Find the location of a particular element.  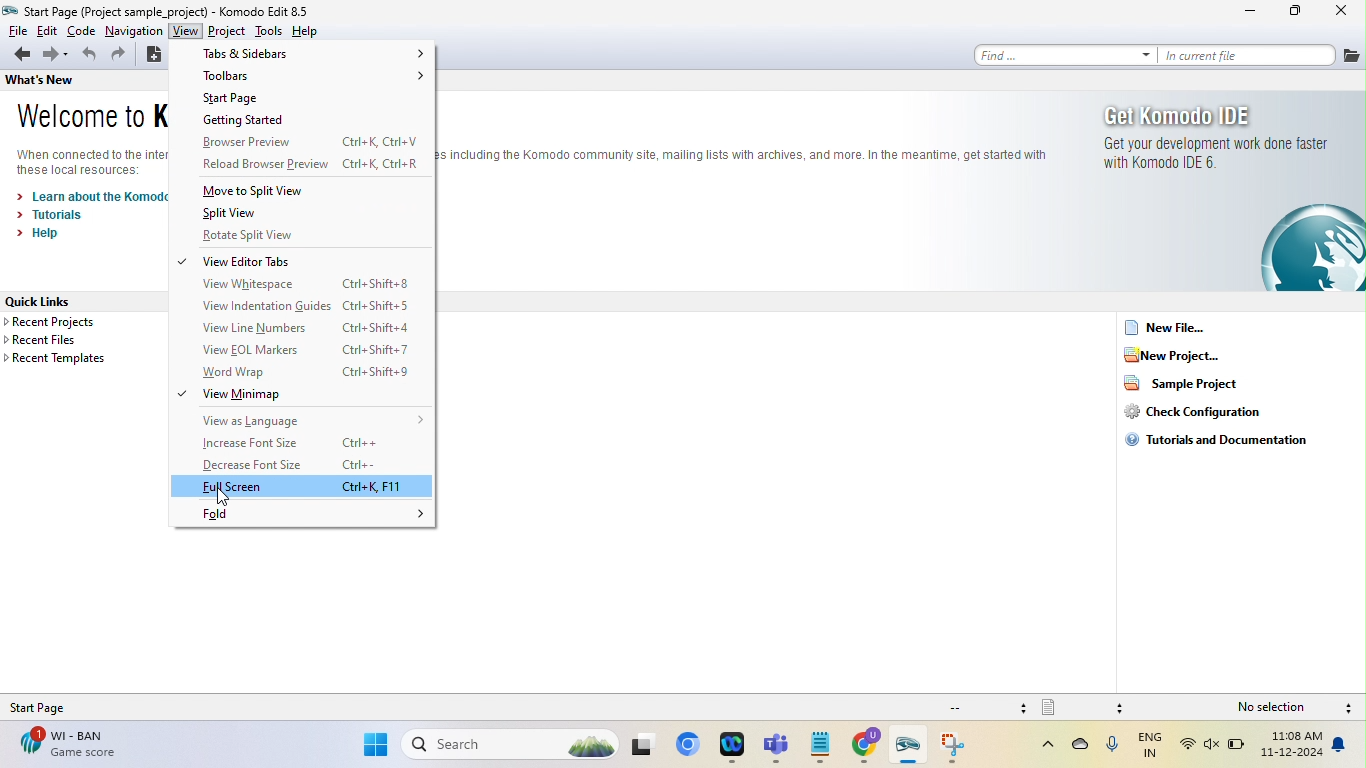

what's new is located at coordinates (41, 83).